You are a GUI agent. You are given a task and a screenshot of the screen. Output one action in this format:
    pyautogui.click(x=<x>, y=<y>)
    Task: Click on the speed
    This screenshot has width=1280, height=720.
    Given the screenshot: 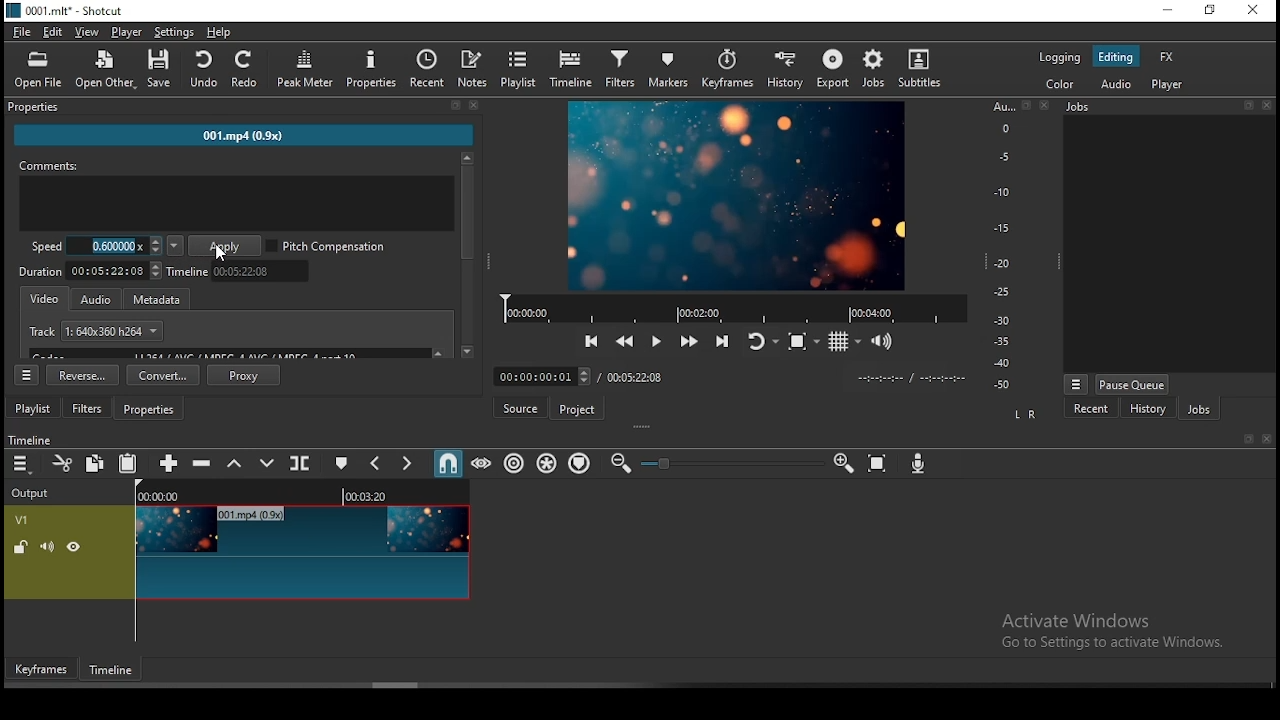 What is the action you would take?
    pyautogui.click(x=92, y=244)
    